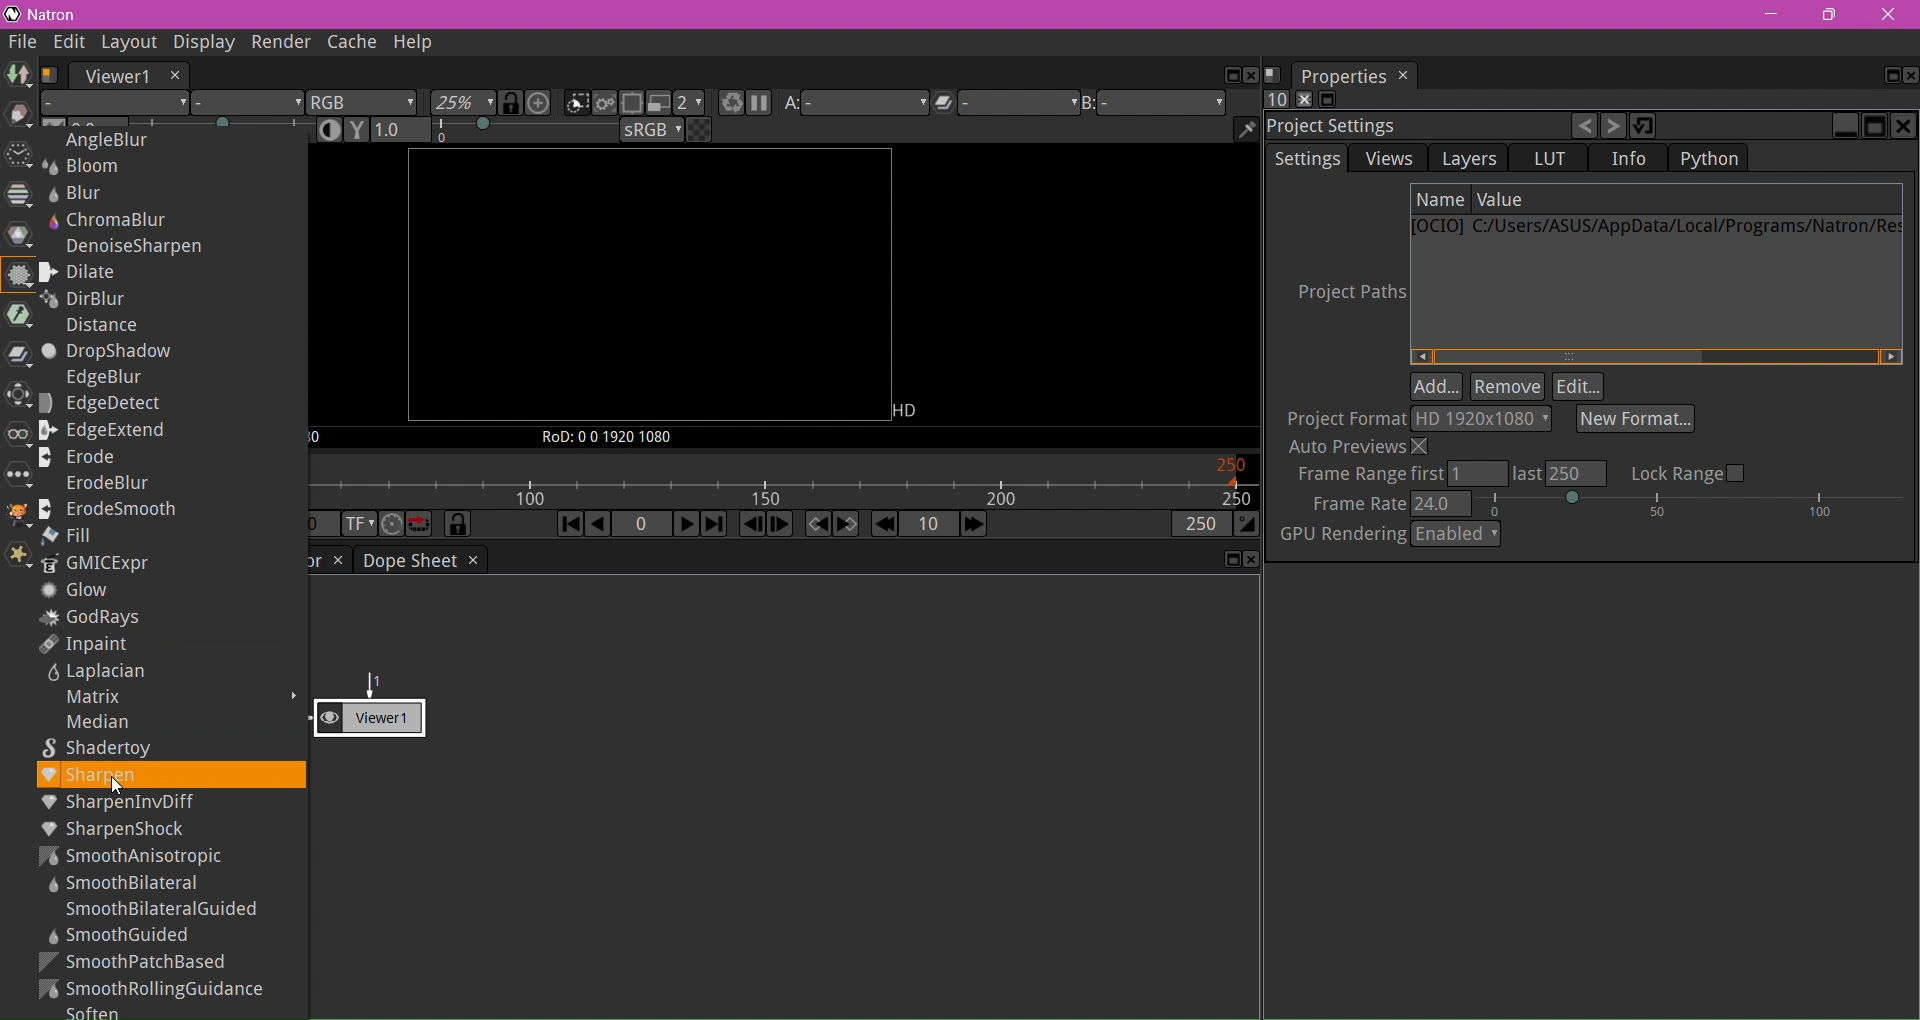 The image size is (1920, 1020). What do you see at coordinates (18, 476) in the screenshot?
I see `Other` at bounding box center [18, 476].